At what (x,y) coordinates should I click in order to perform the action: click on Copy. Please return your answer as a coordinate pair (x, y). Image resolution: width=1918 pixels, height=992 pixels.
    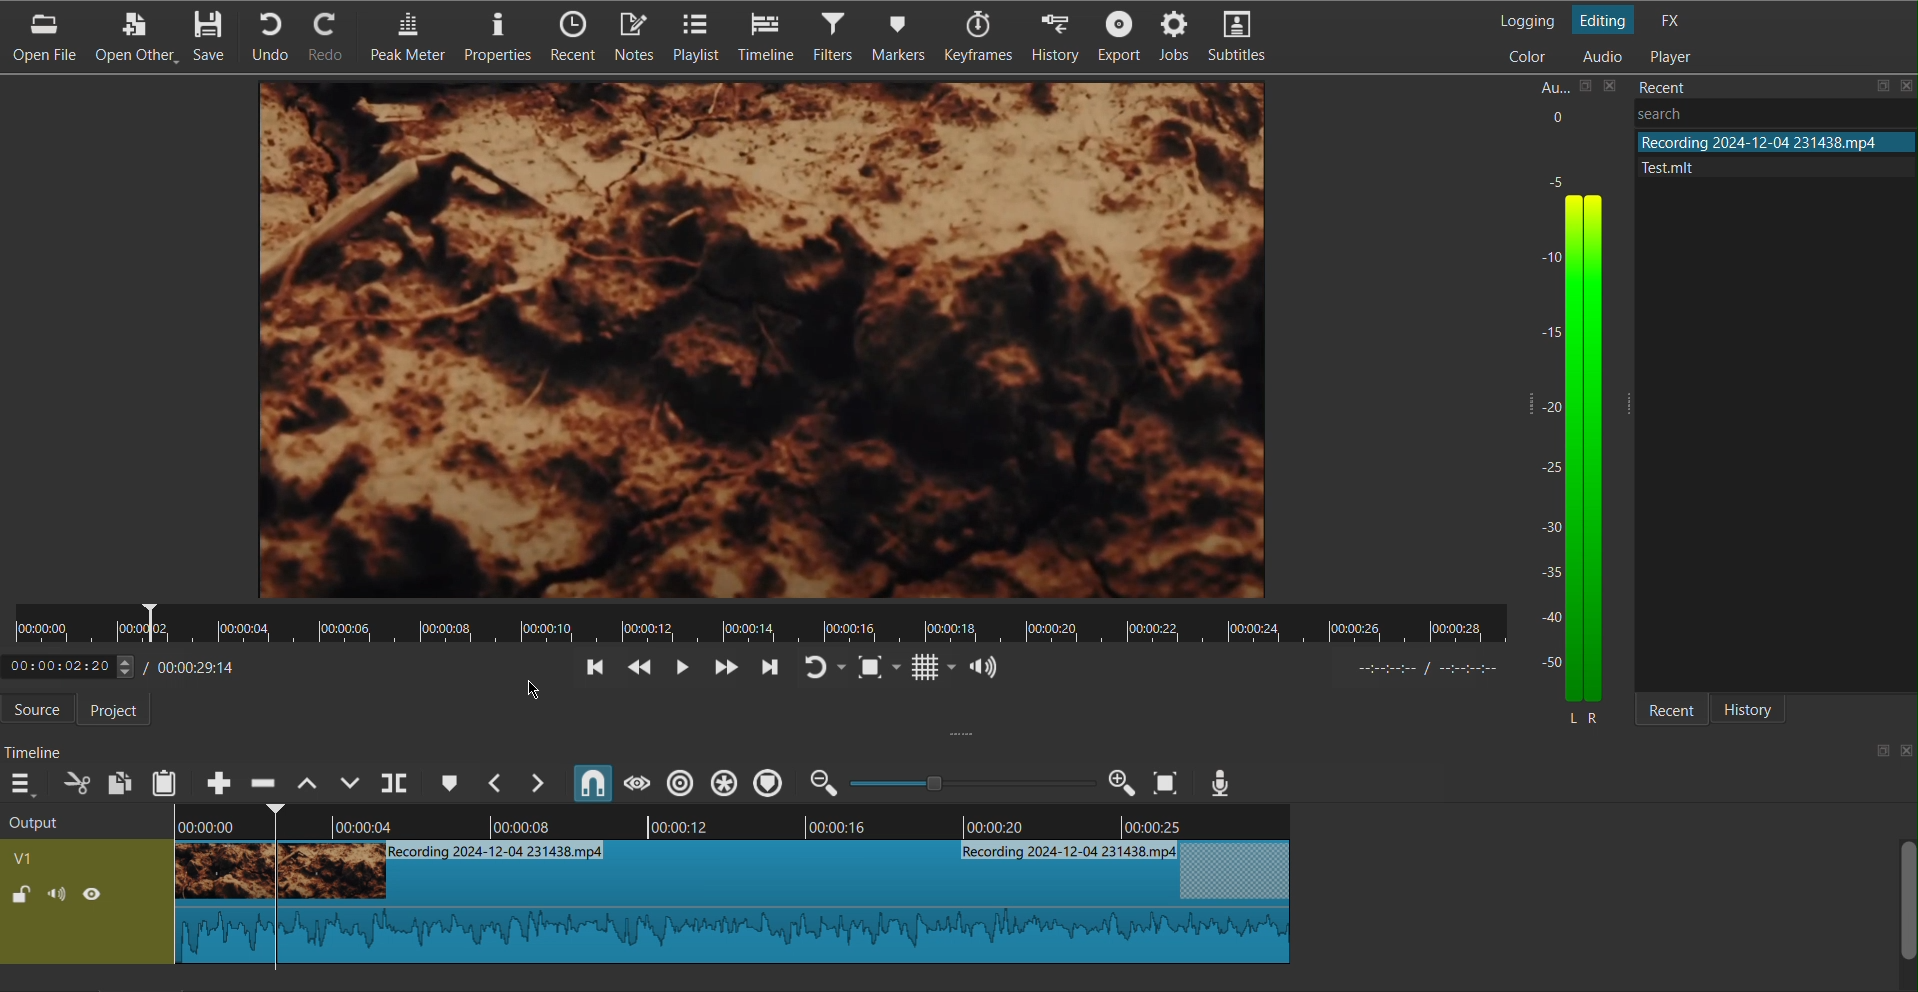
    Looking at the image, I should click on (120, 781).